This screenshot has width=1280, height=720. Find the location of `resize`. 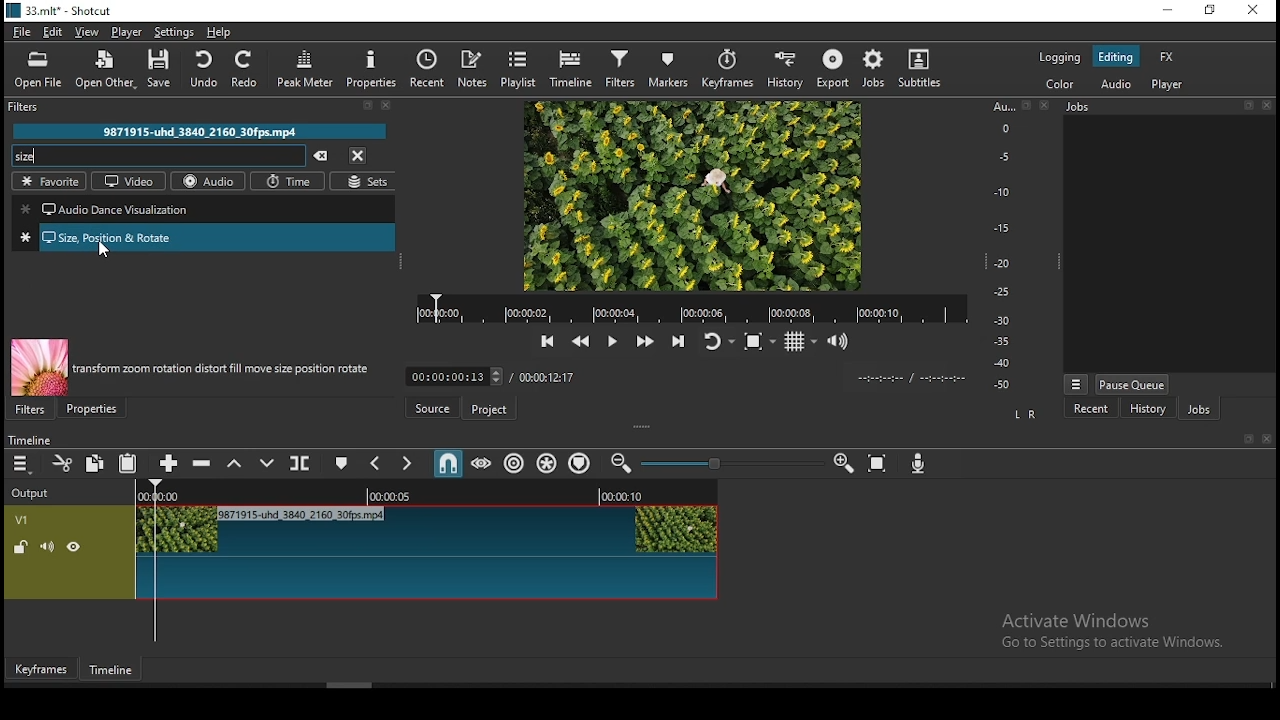

resize is located at coordinates (1025, 105).